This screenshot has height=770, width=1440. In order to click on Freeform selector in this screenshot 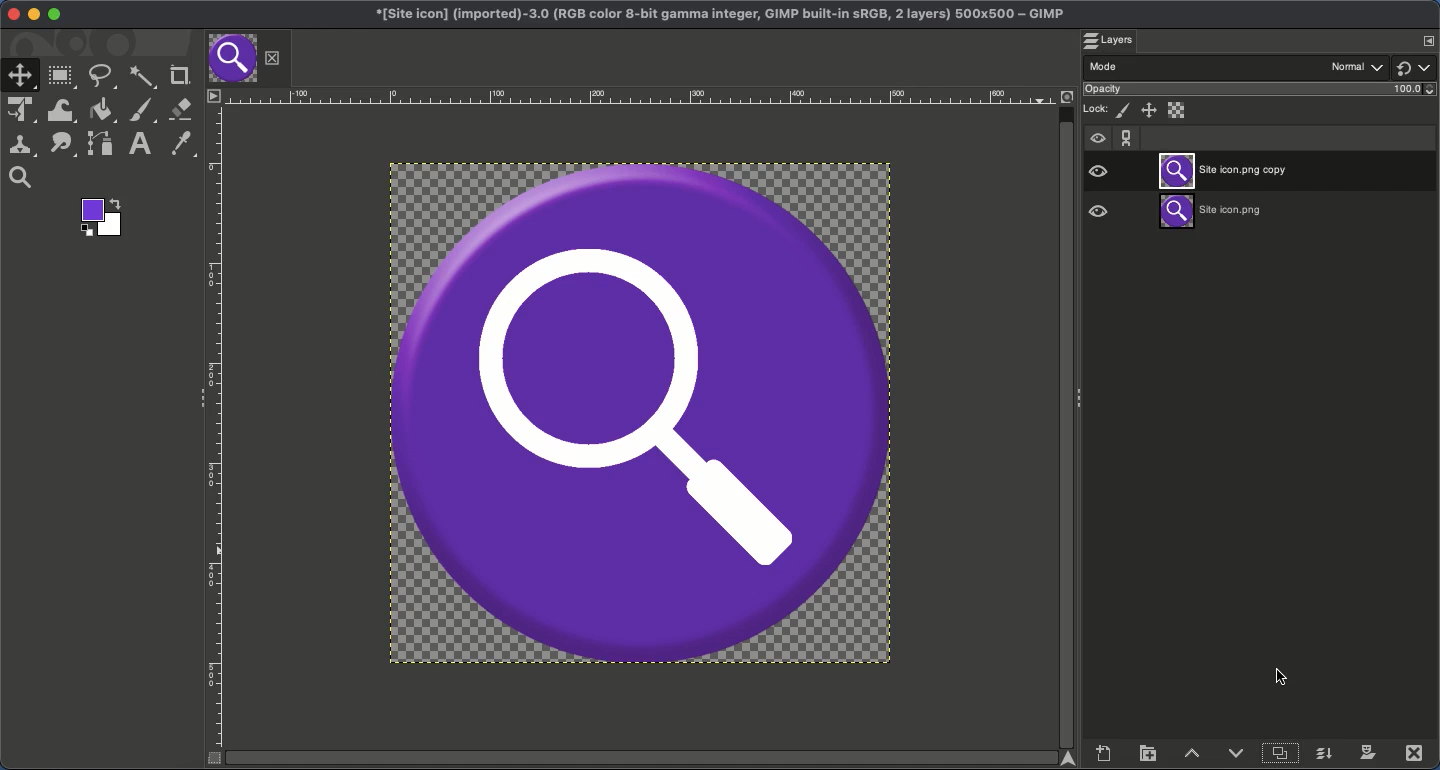, I will do `click(103, 78)`.